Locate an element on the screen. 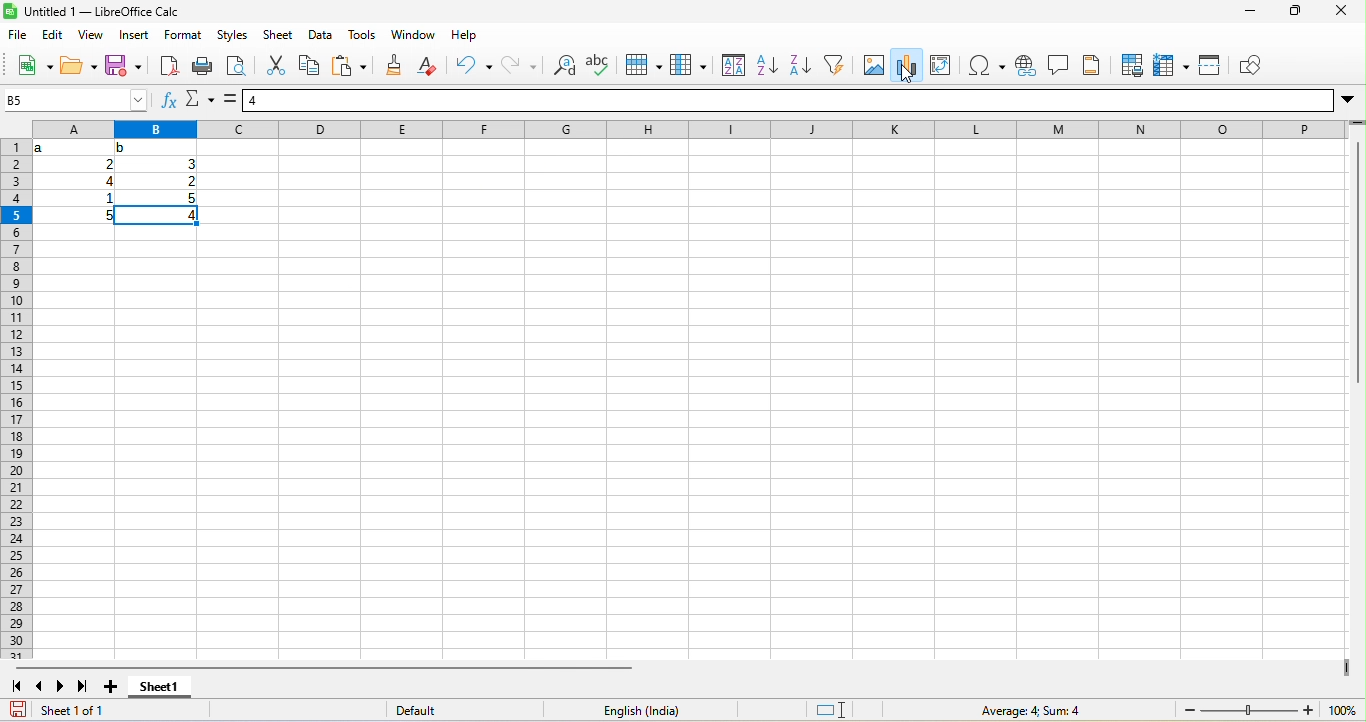 The height and width of the screenshot is (722, 1366). 2 is located at coordinates (190, 181).